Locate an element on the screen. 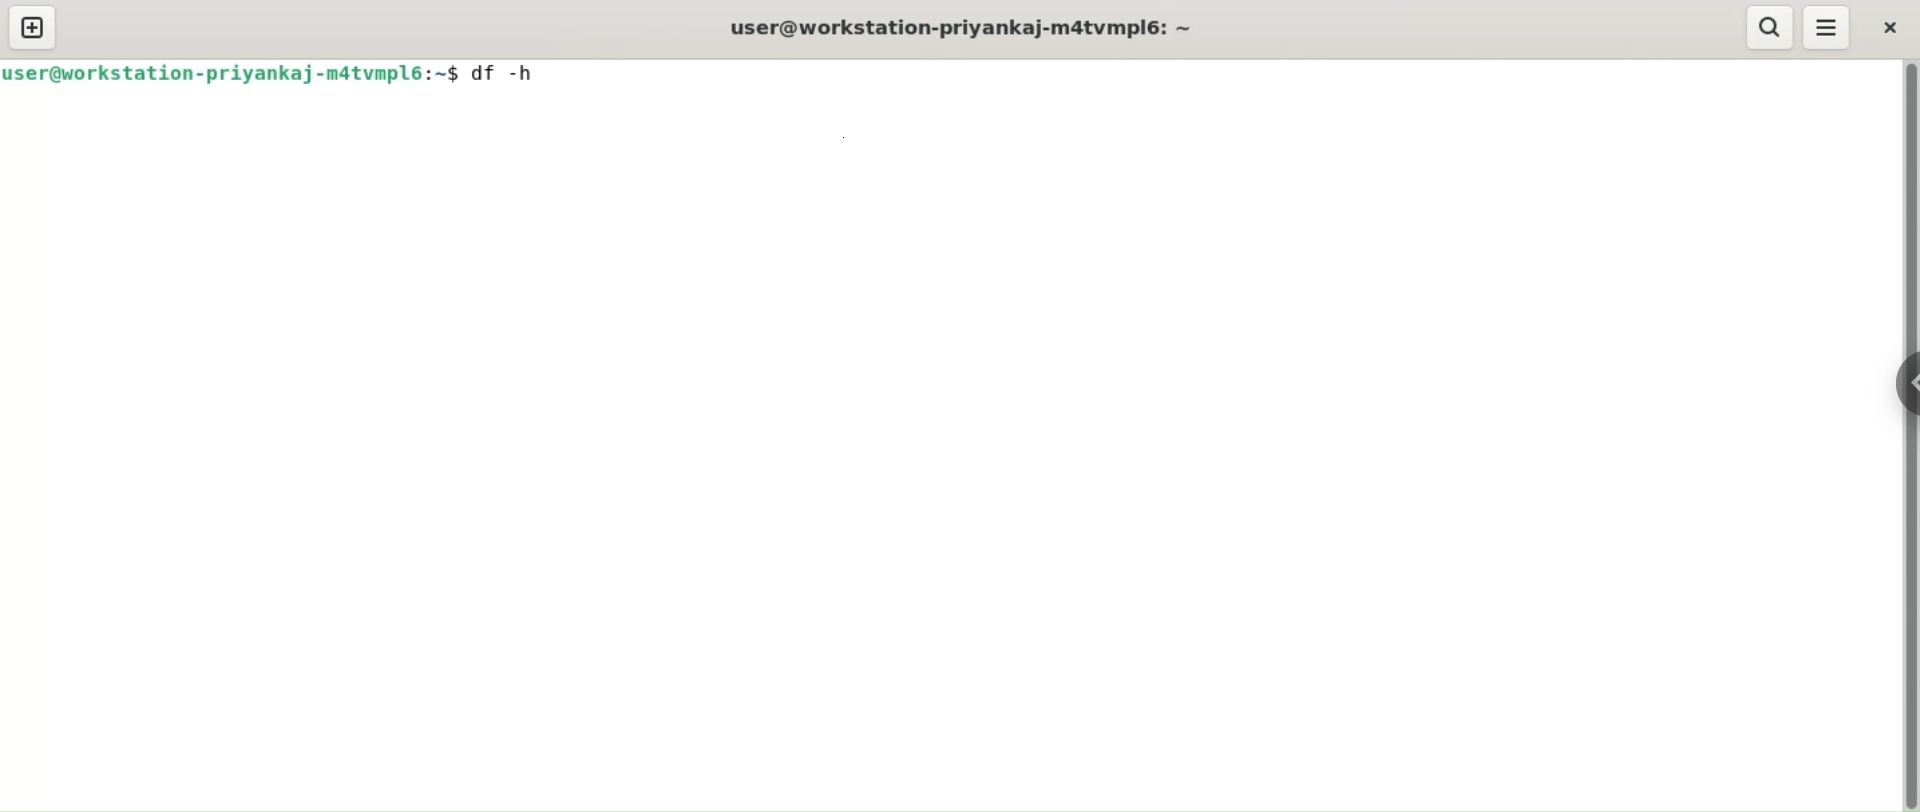 The image size is (1920, 812). menu is located at coordinates (1830, 27).